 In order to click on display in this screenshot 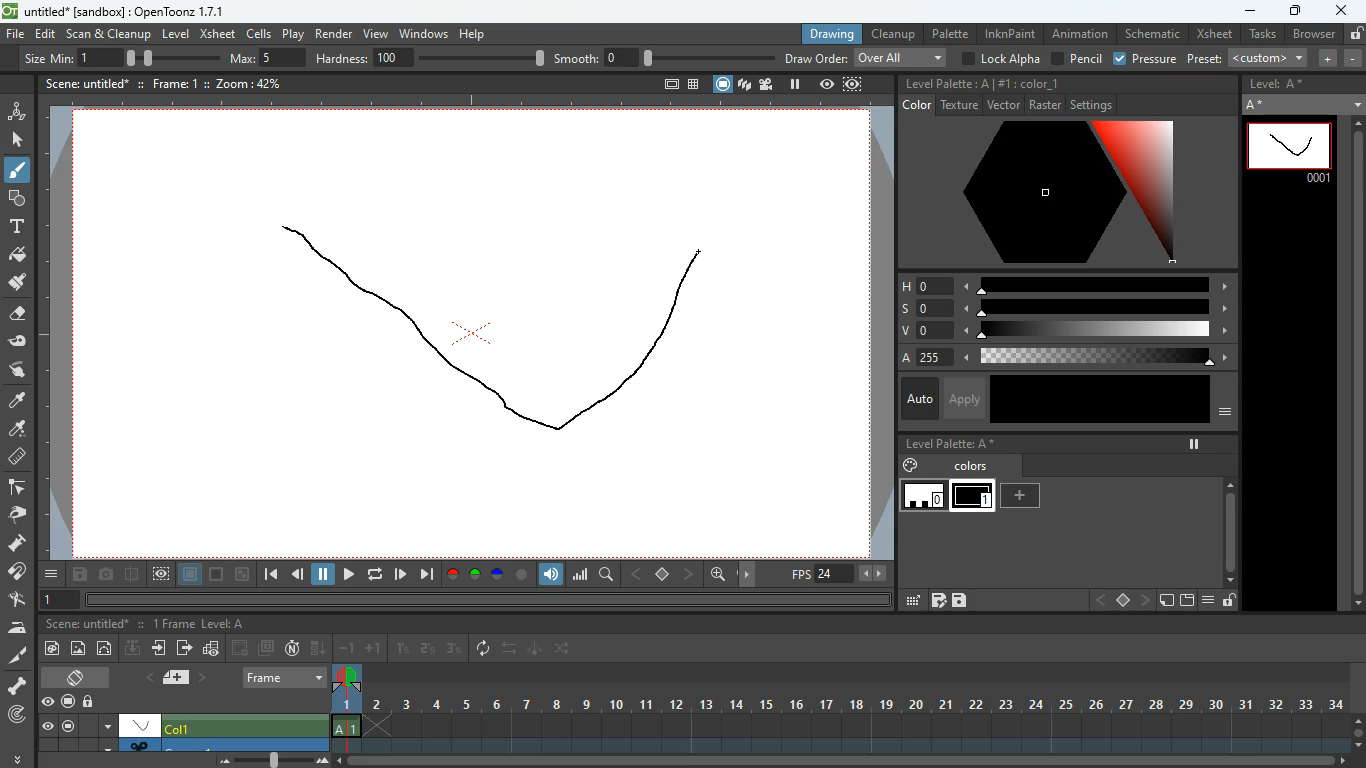, I will do `click(140, 724)`.